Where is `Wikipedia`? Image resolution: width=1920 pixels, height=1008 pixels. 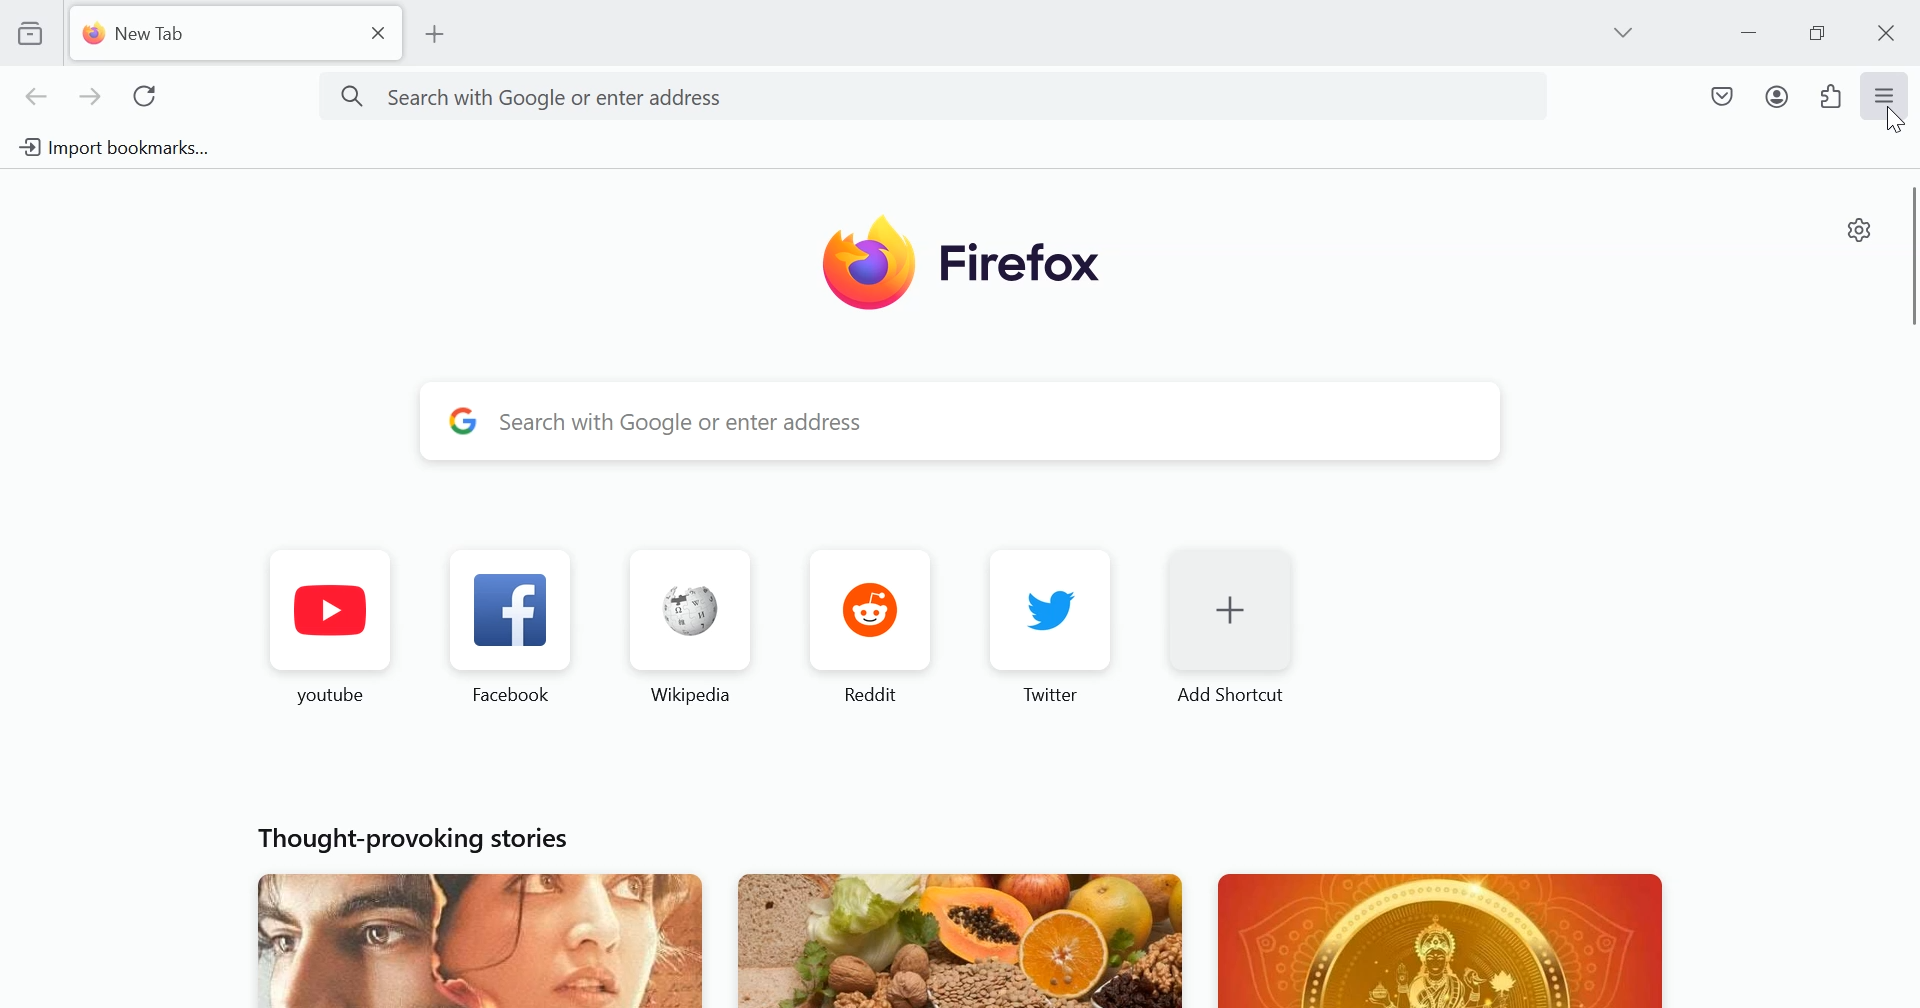
Wikipedia is located at coordinates (691, 626).